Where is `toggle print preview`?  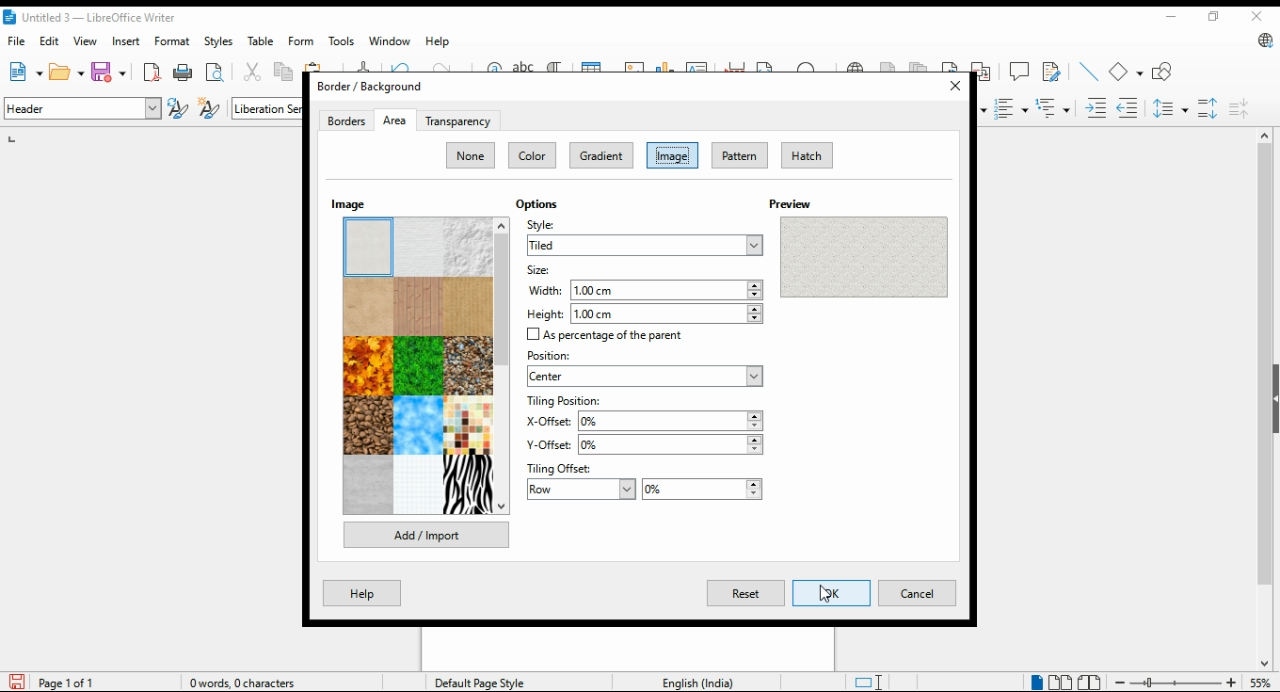 toggle print preview is located at coordinates (216, 70).